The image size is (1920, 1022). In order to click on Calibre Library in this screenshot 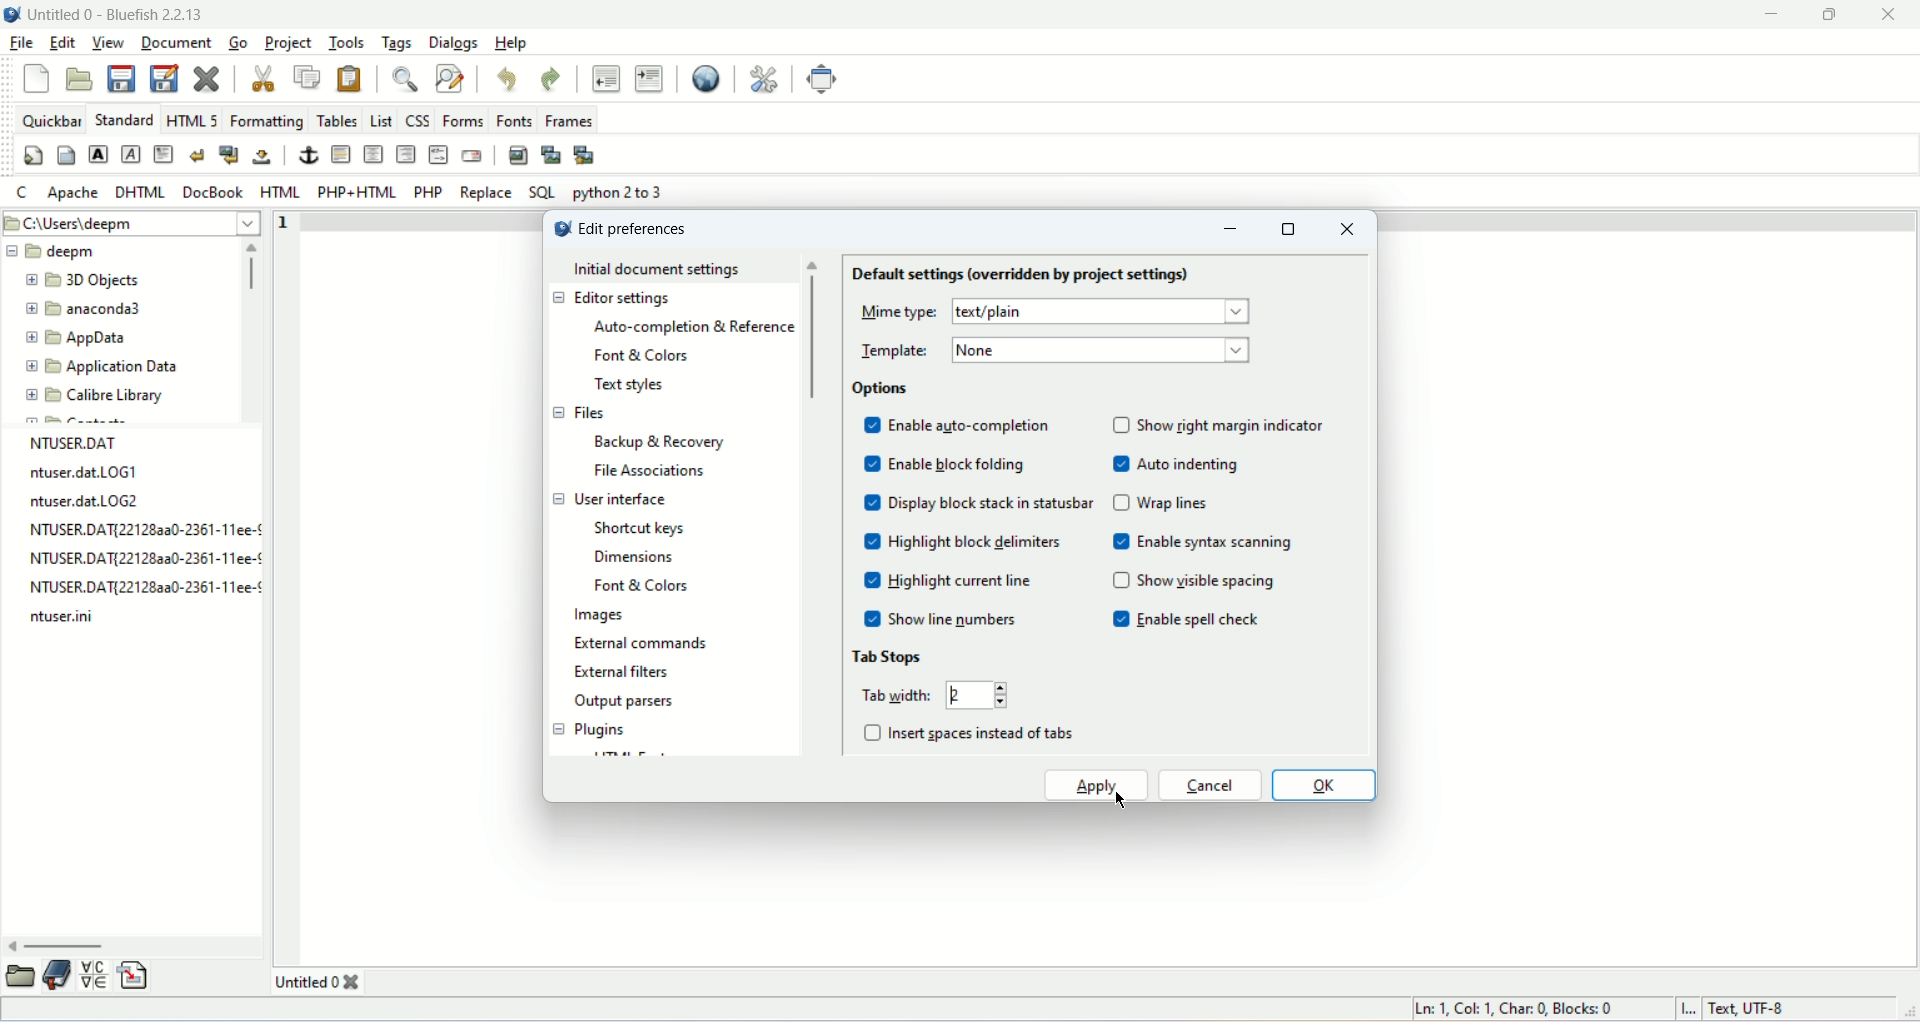, I will do `click(117, 398)`.